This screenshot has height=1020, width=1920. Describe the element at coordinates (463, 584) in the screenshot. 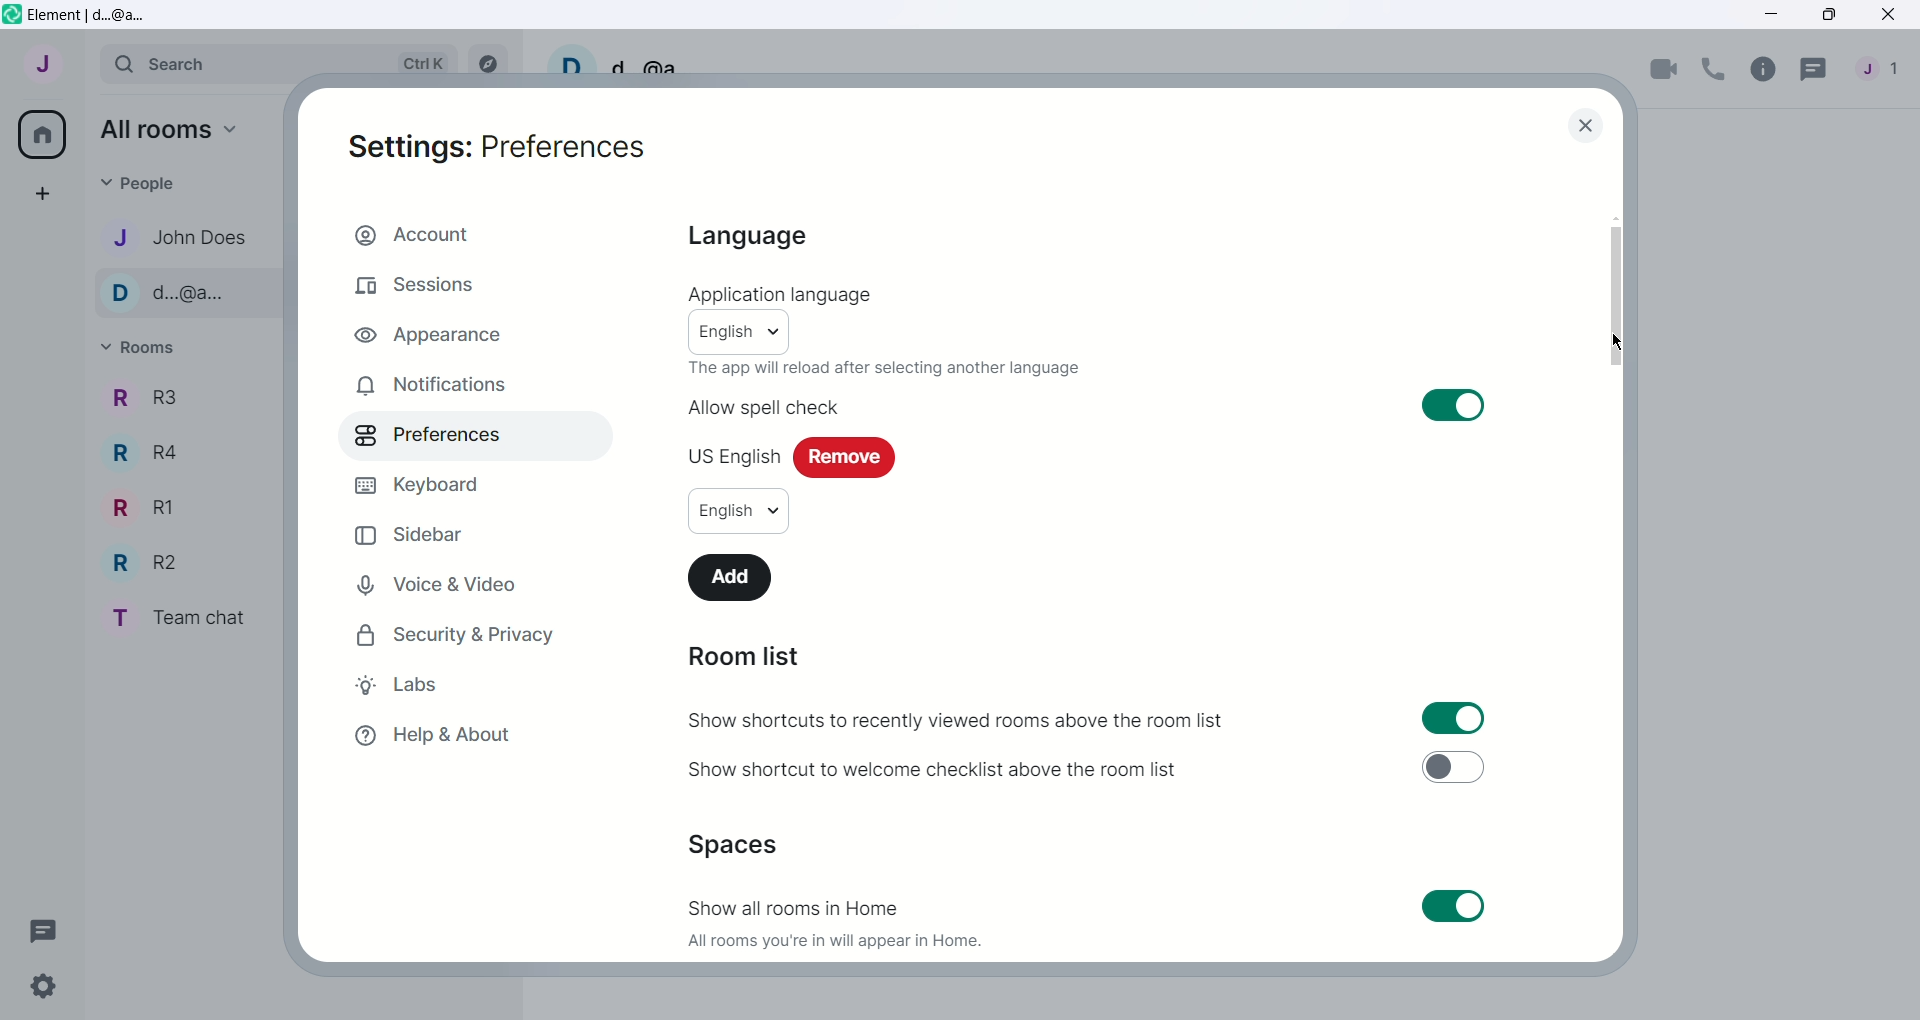

I see `Voice and Video` at that location.